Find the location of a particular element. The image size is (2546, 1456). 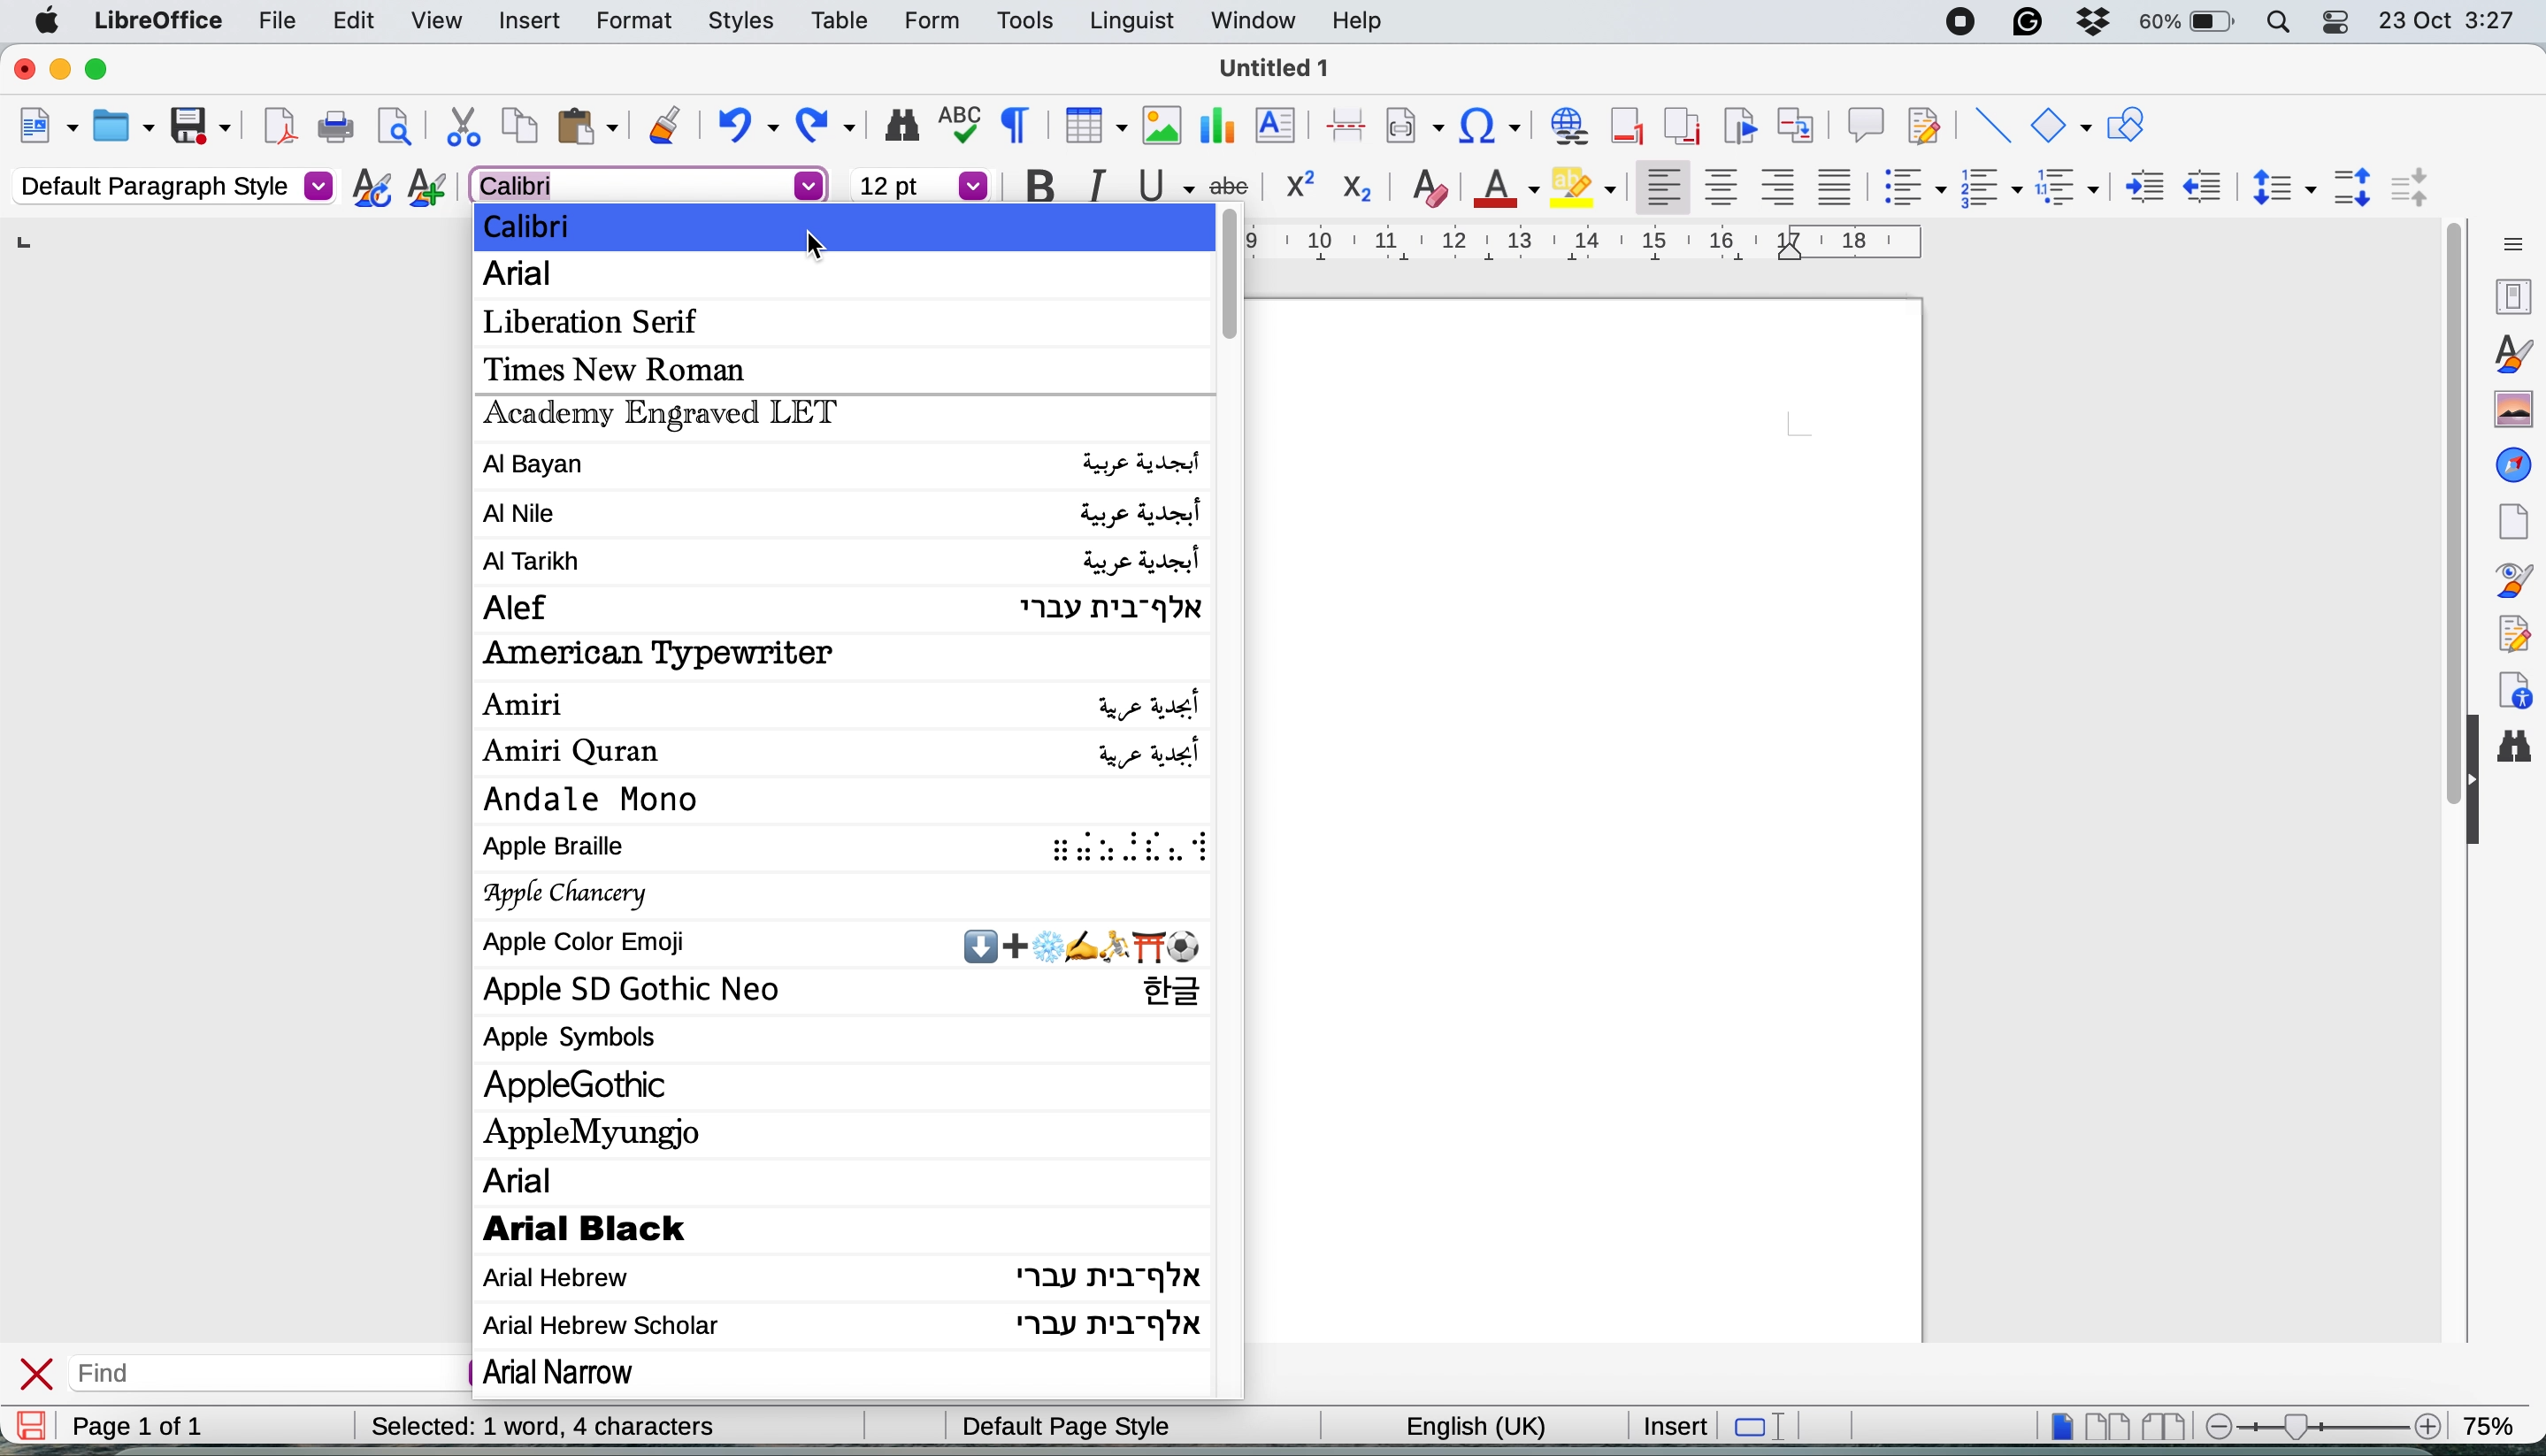

format is located at coordinates (622, 22).